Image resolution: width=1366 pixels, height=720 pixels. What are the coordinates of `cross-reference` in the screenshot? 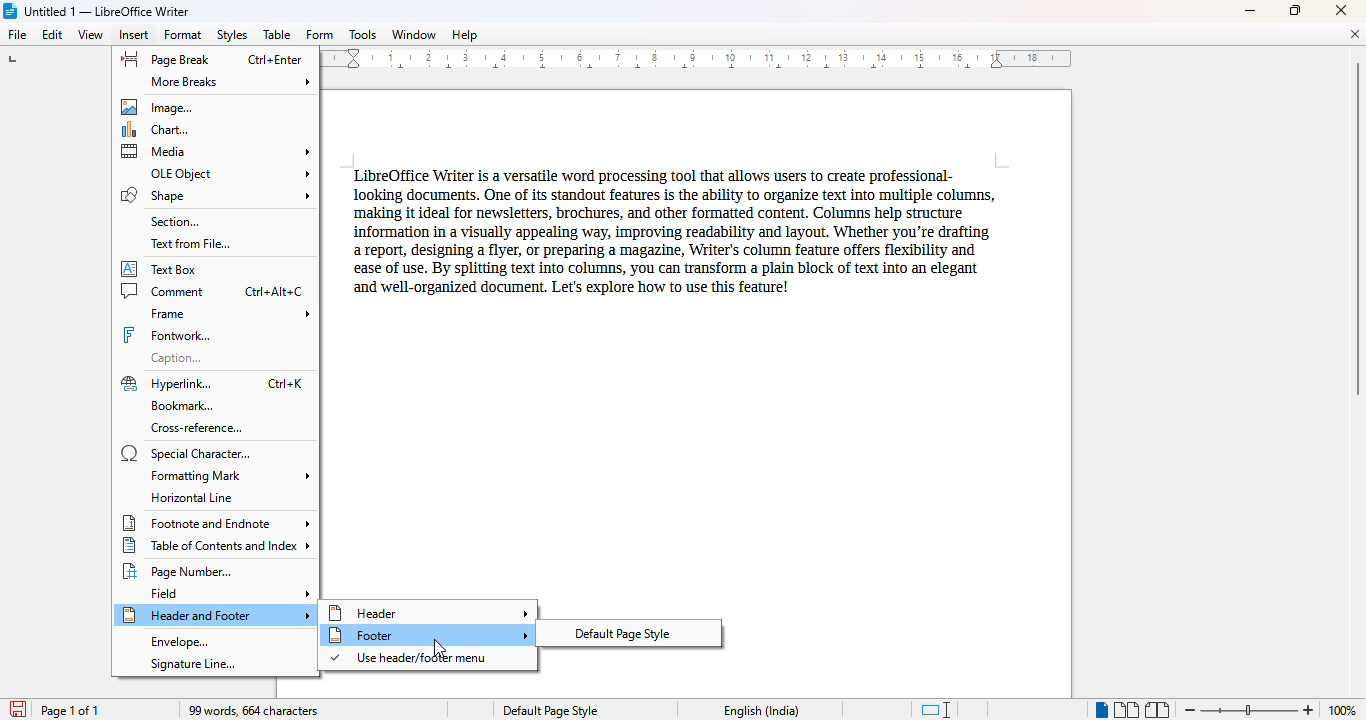 It's located at (196, 428).